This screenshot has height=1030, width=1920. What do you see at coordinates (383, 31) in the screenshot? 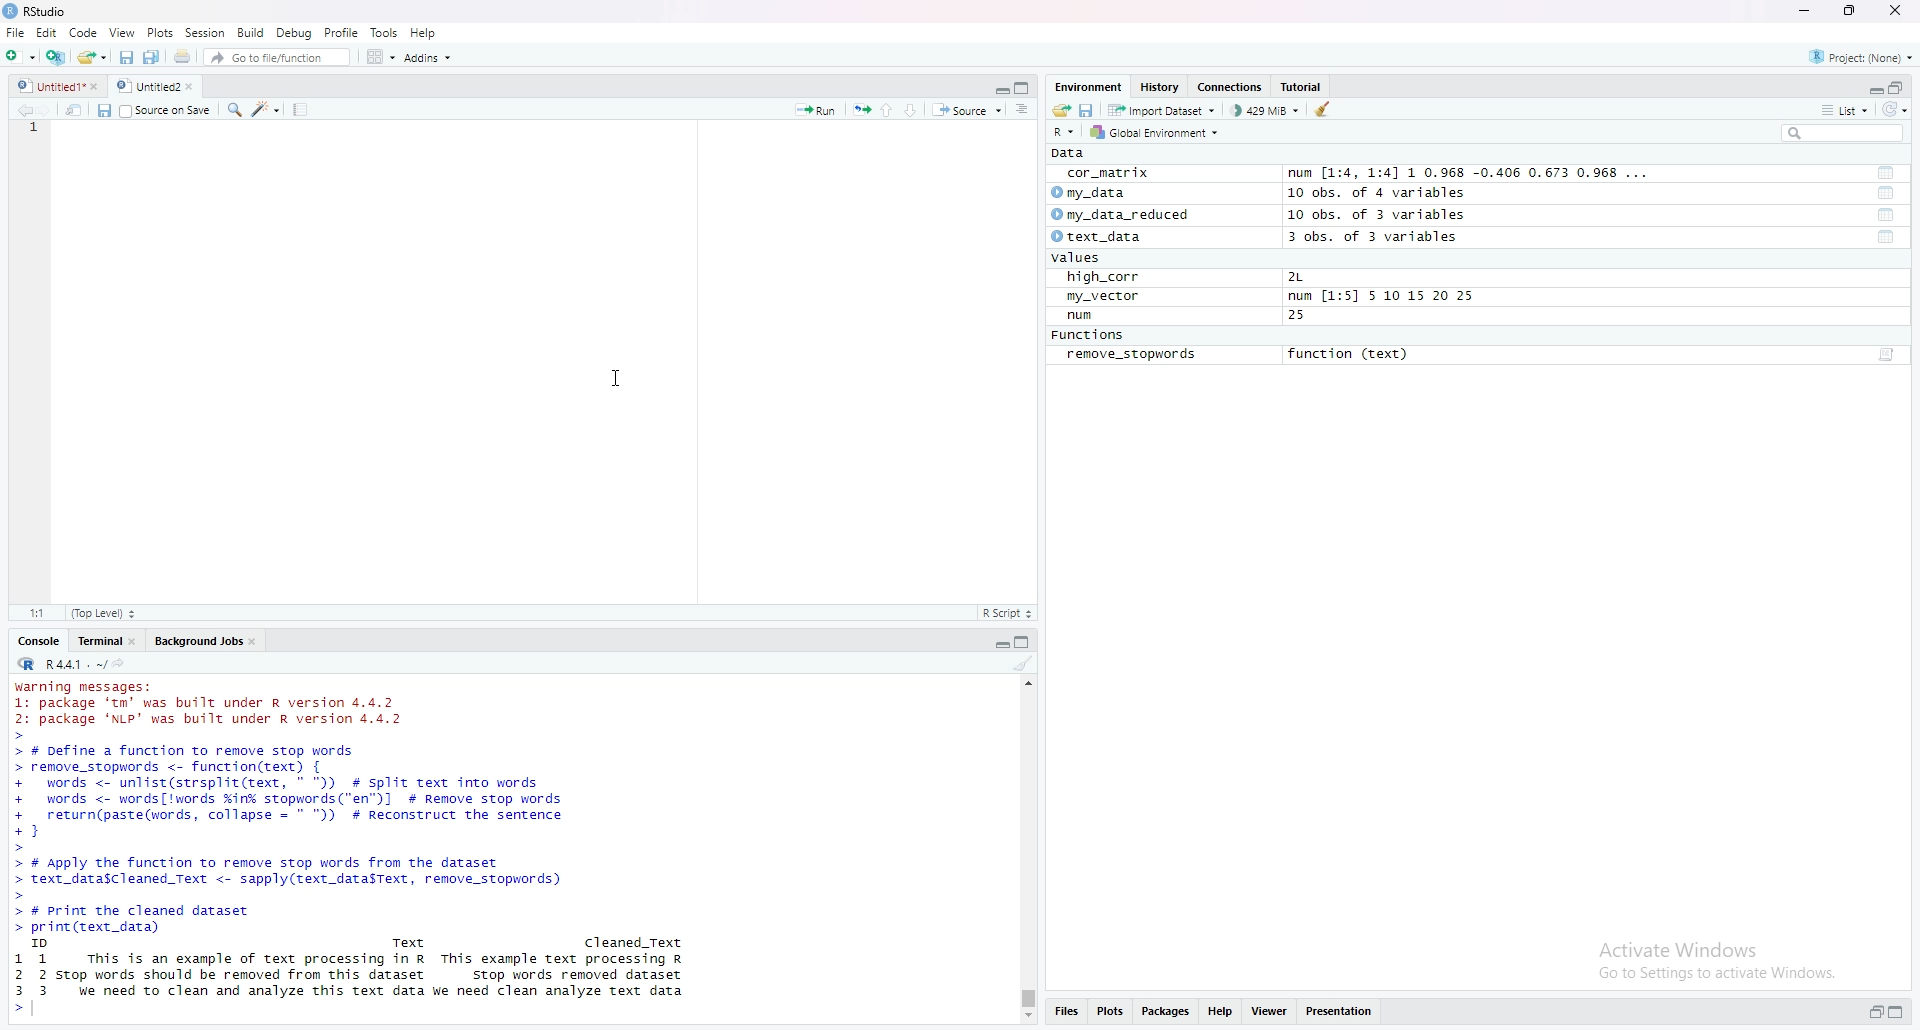
I see `Tools` at bounding box center [383, 31].